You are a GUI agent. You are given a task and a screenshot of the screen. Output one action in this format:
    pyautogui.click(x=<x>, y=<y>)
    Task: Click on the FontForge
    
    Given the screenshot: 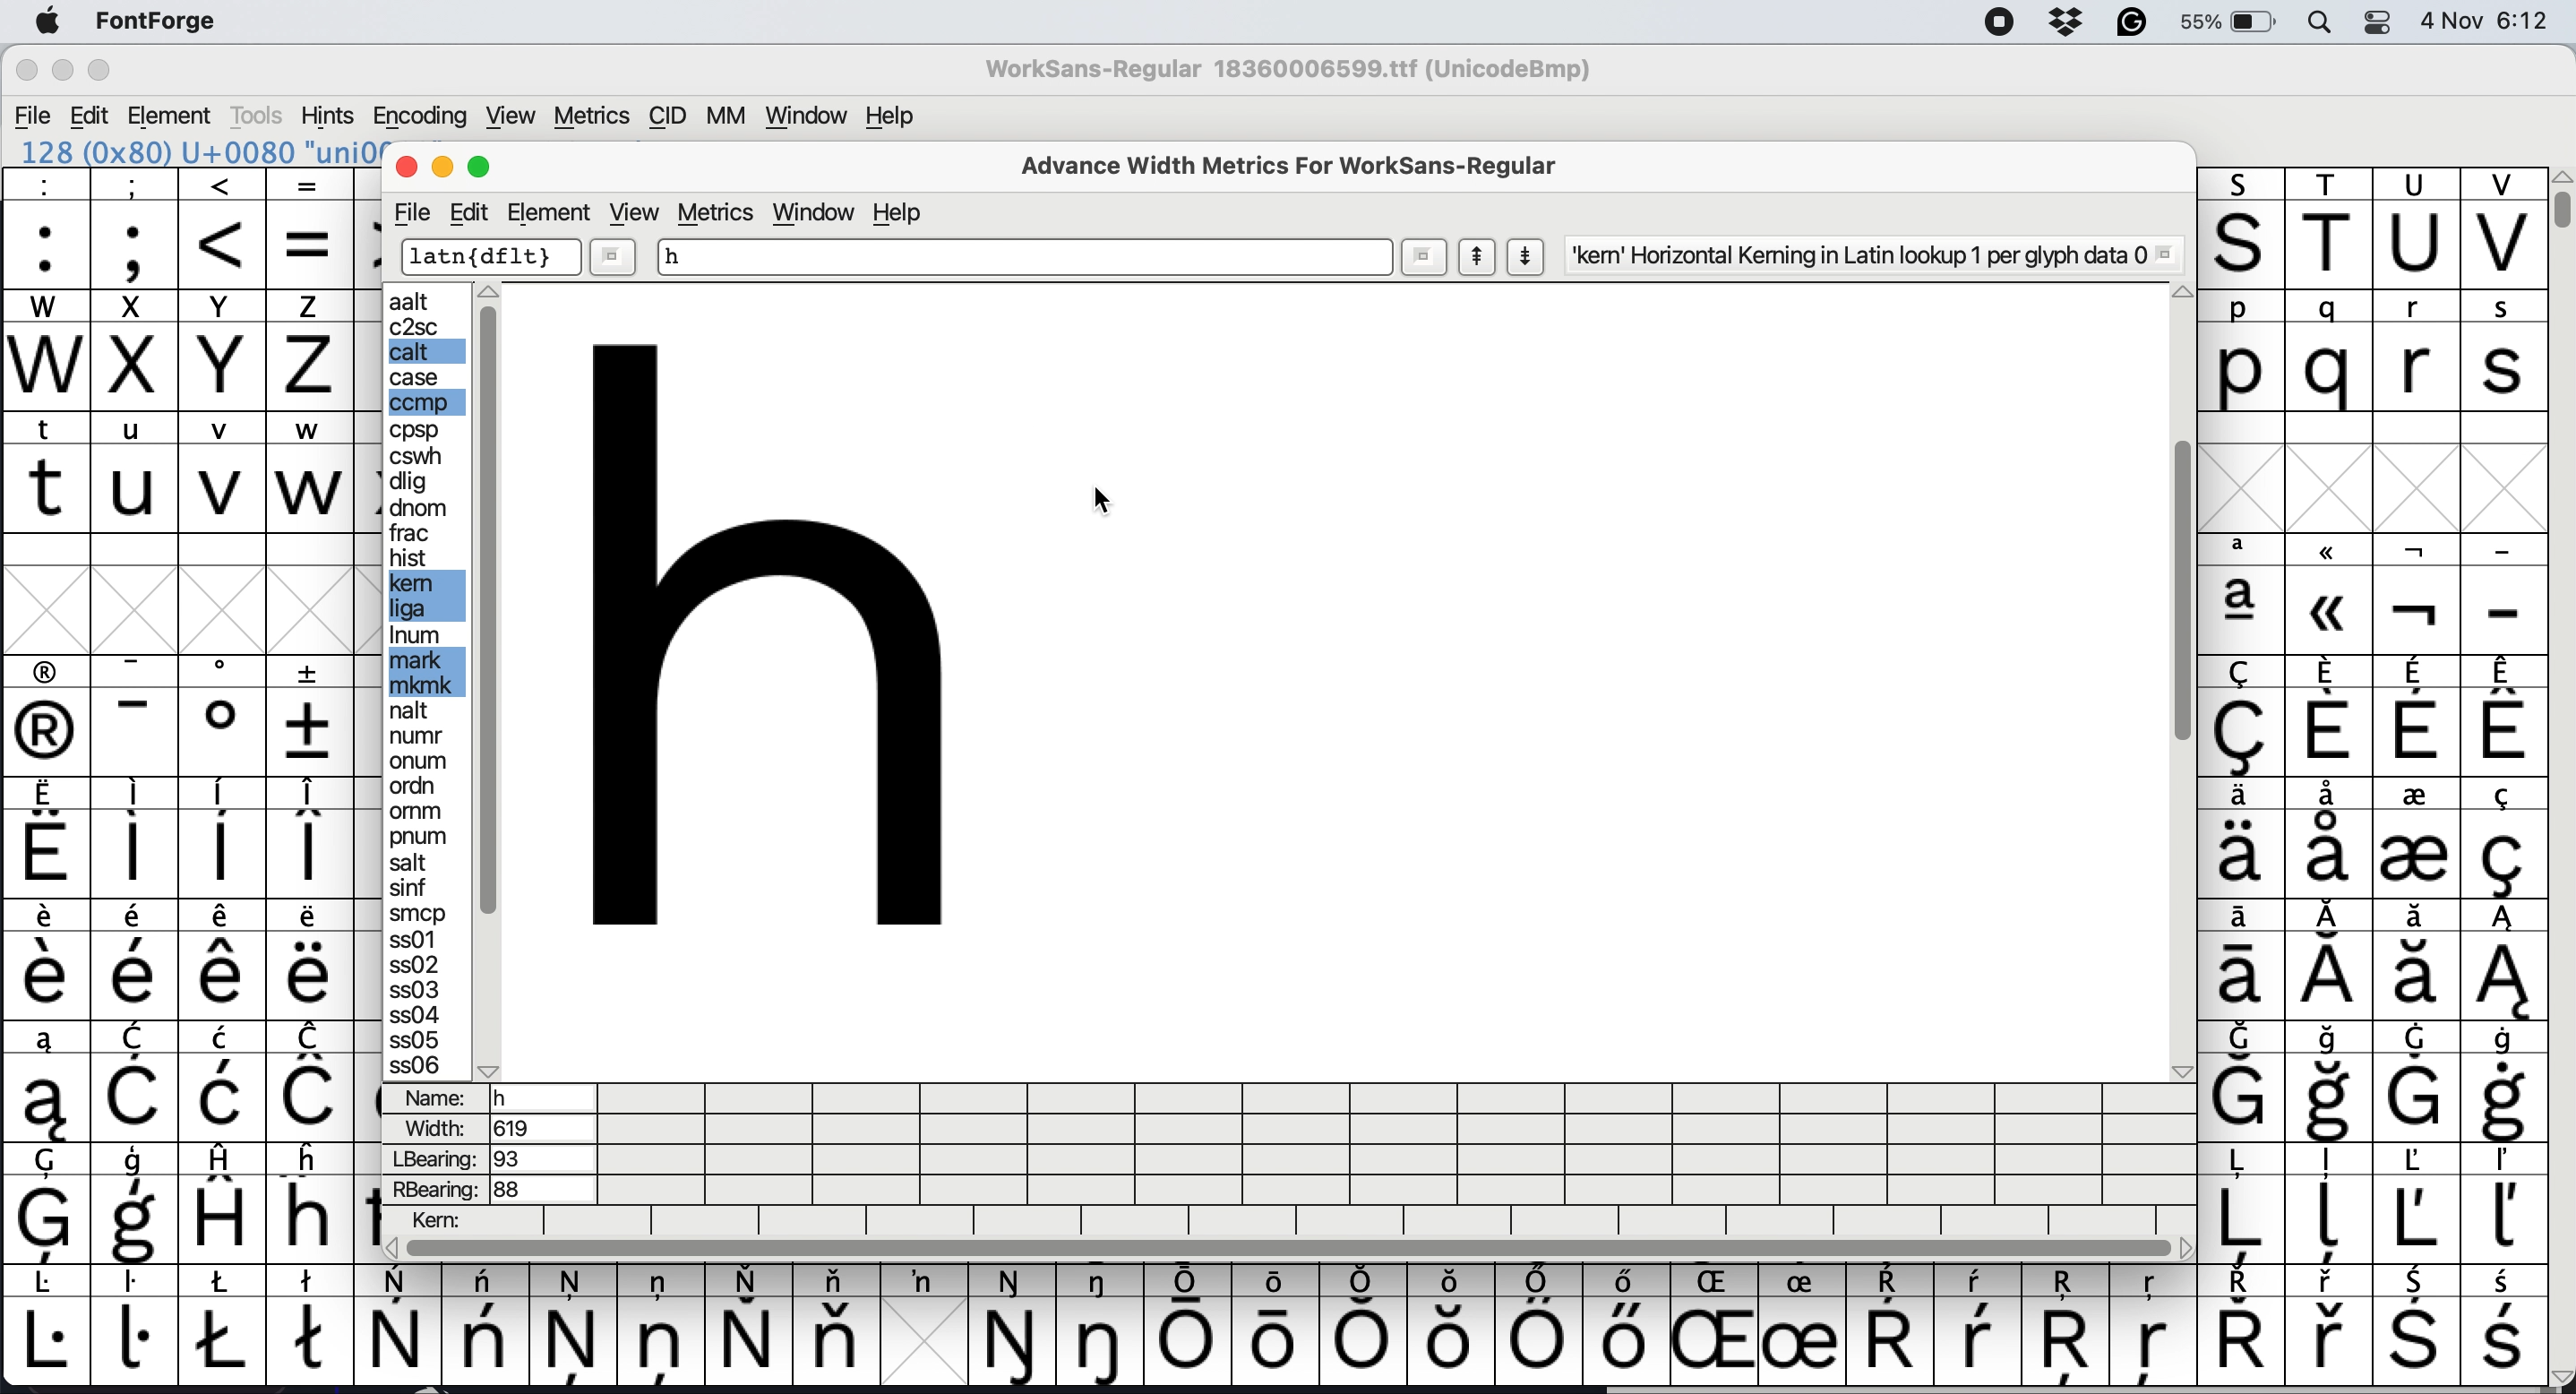 What is the action you would take?
    pyautogui.click(x=161, y=23)
    